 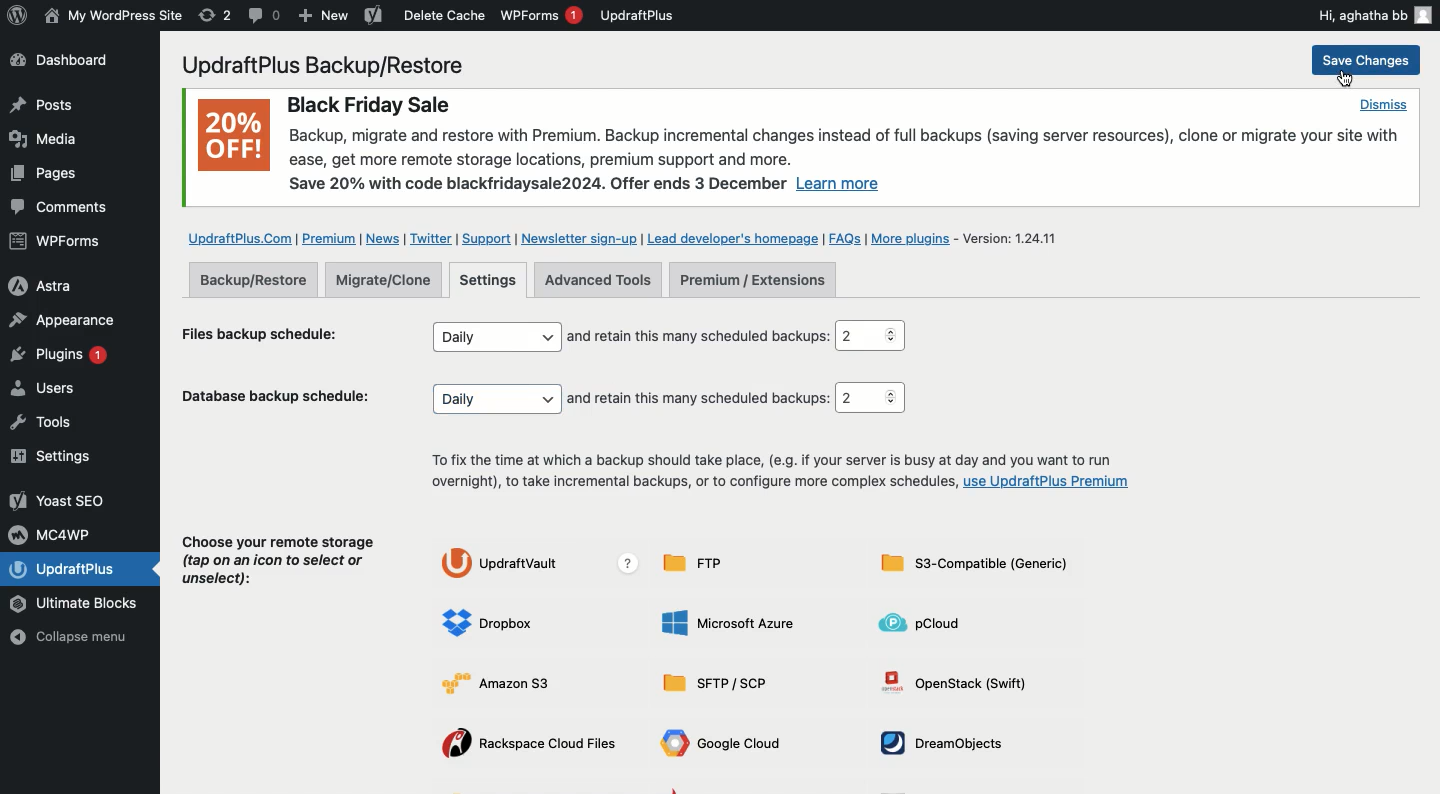 What do you see at coordinates (963, 681) in the screenshot?
I see `OpenStack` at bounding box center [963, 681].